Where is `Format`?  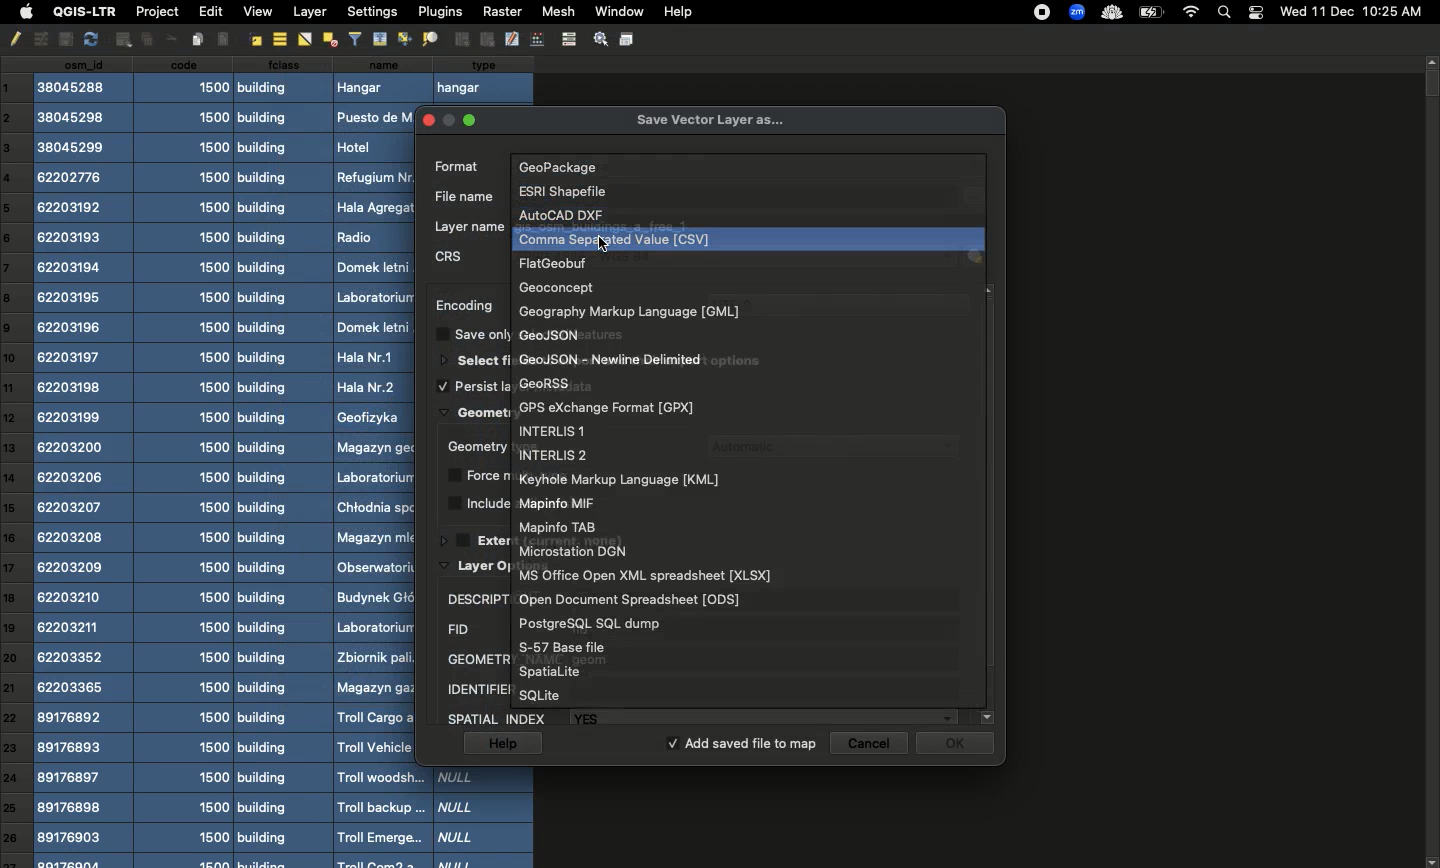
Format is located at coordinates (618, 480).